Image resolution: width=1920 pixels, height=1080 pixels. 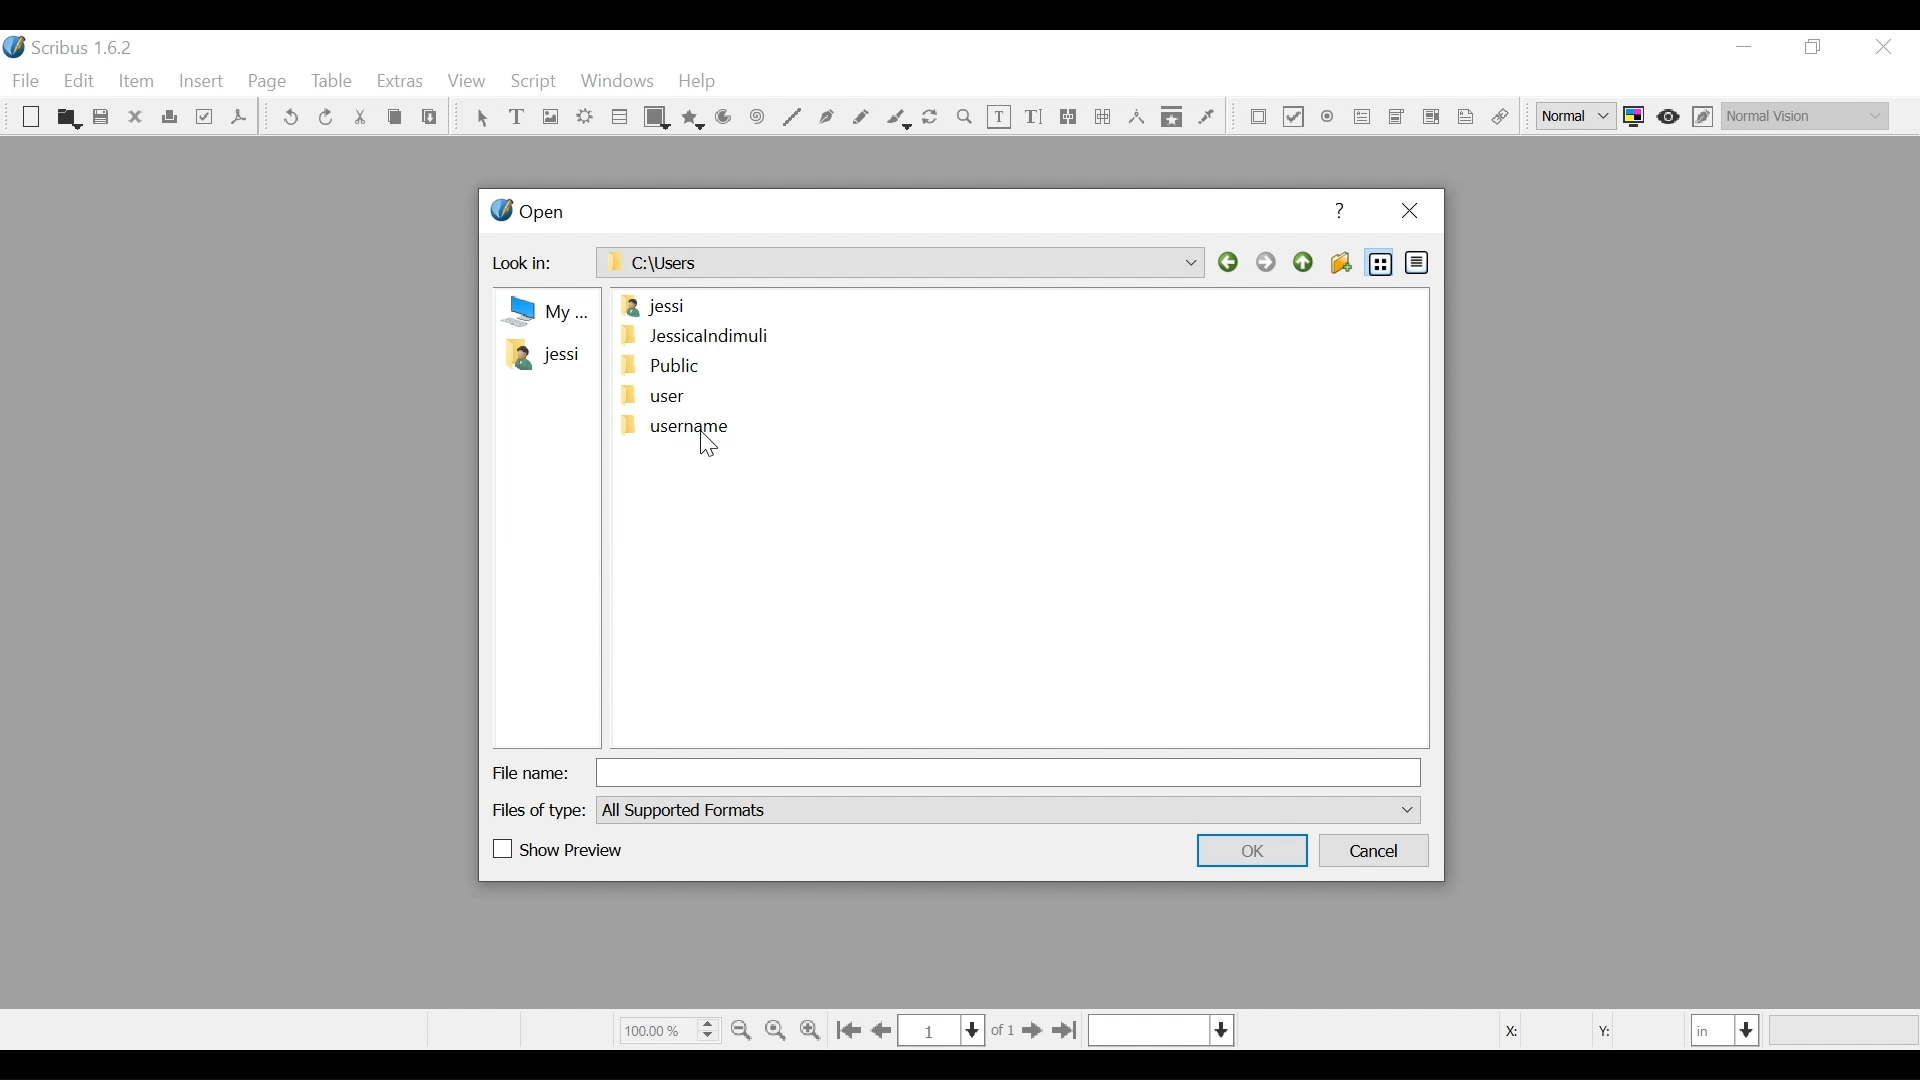 I want to click on Copy Item properties, so click(x=1172, y=116).